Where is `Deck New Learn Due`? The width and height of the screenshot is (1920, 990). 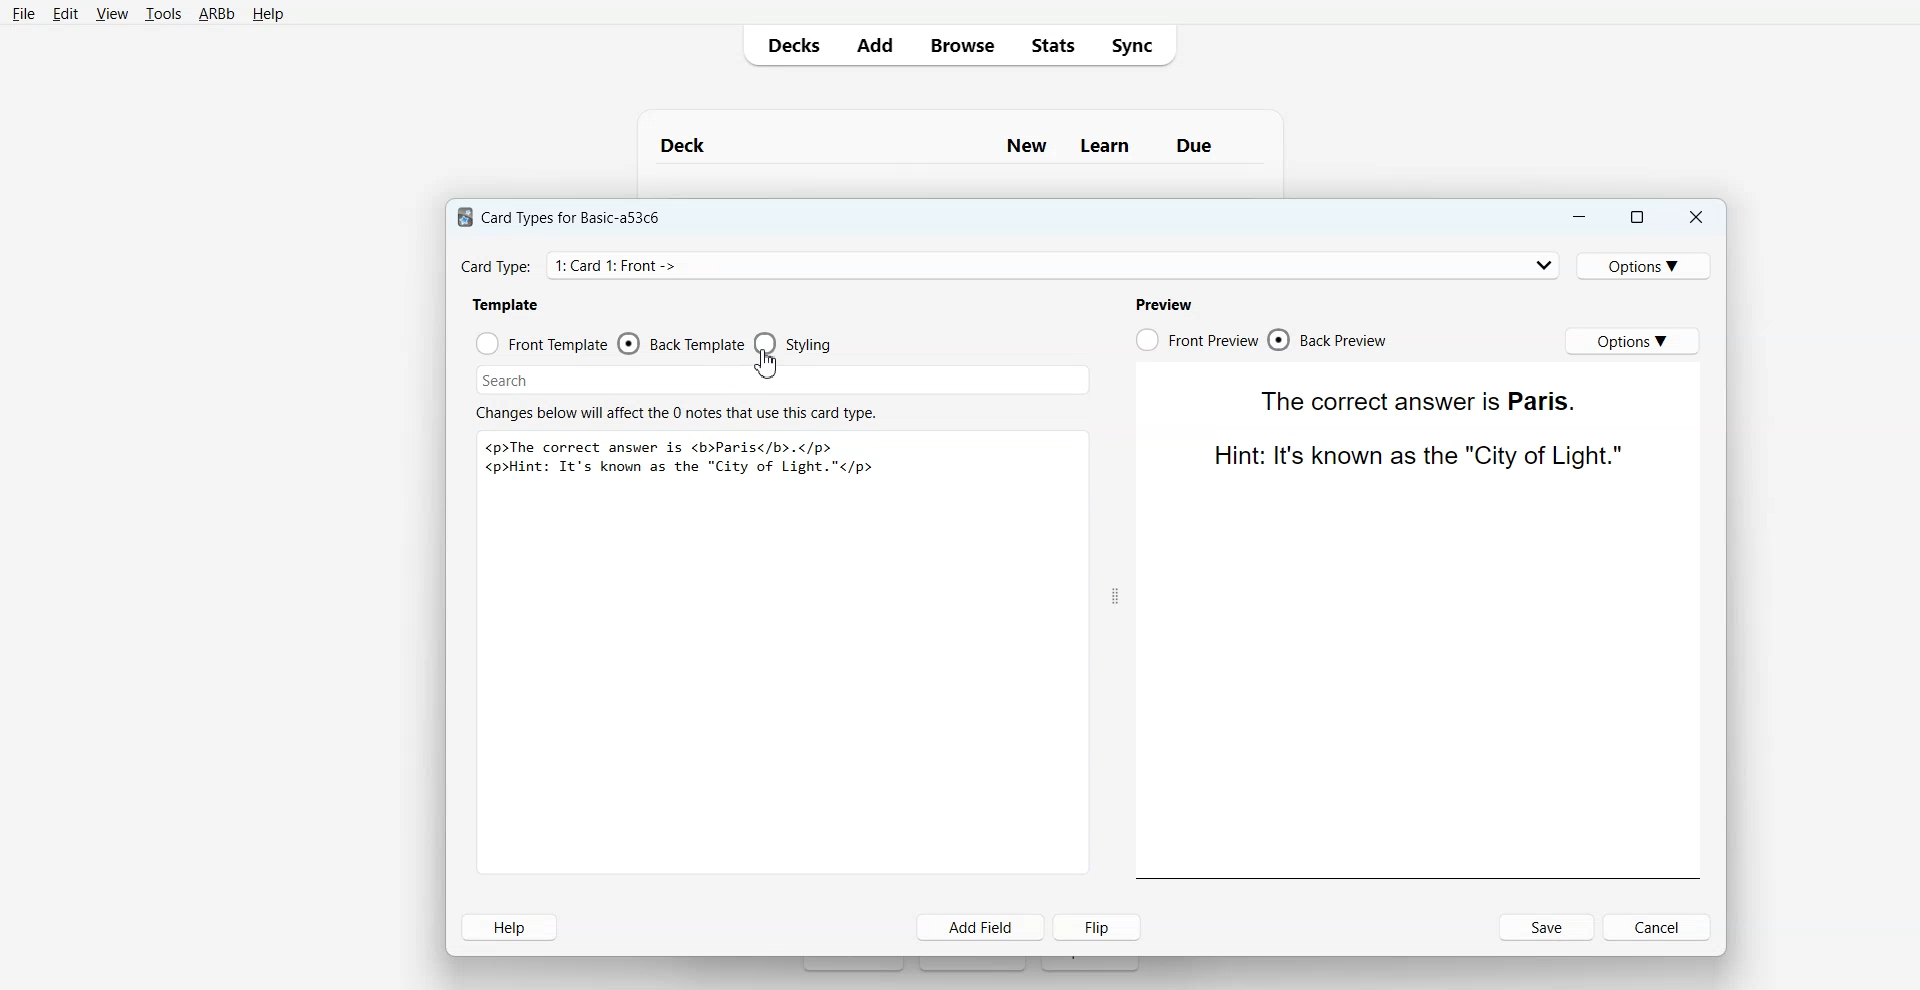
Deck New Learn Due is located at coordinates (947, 145).